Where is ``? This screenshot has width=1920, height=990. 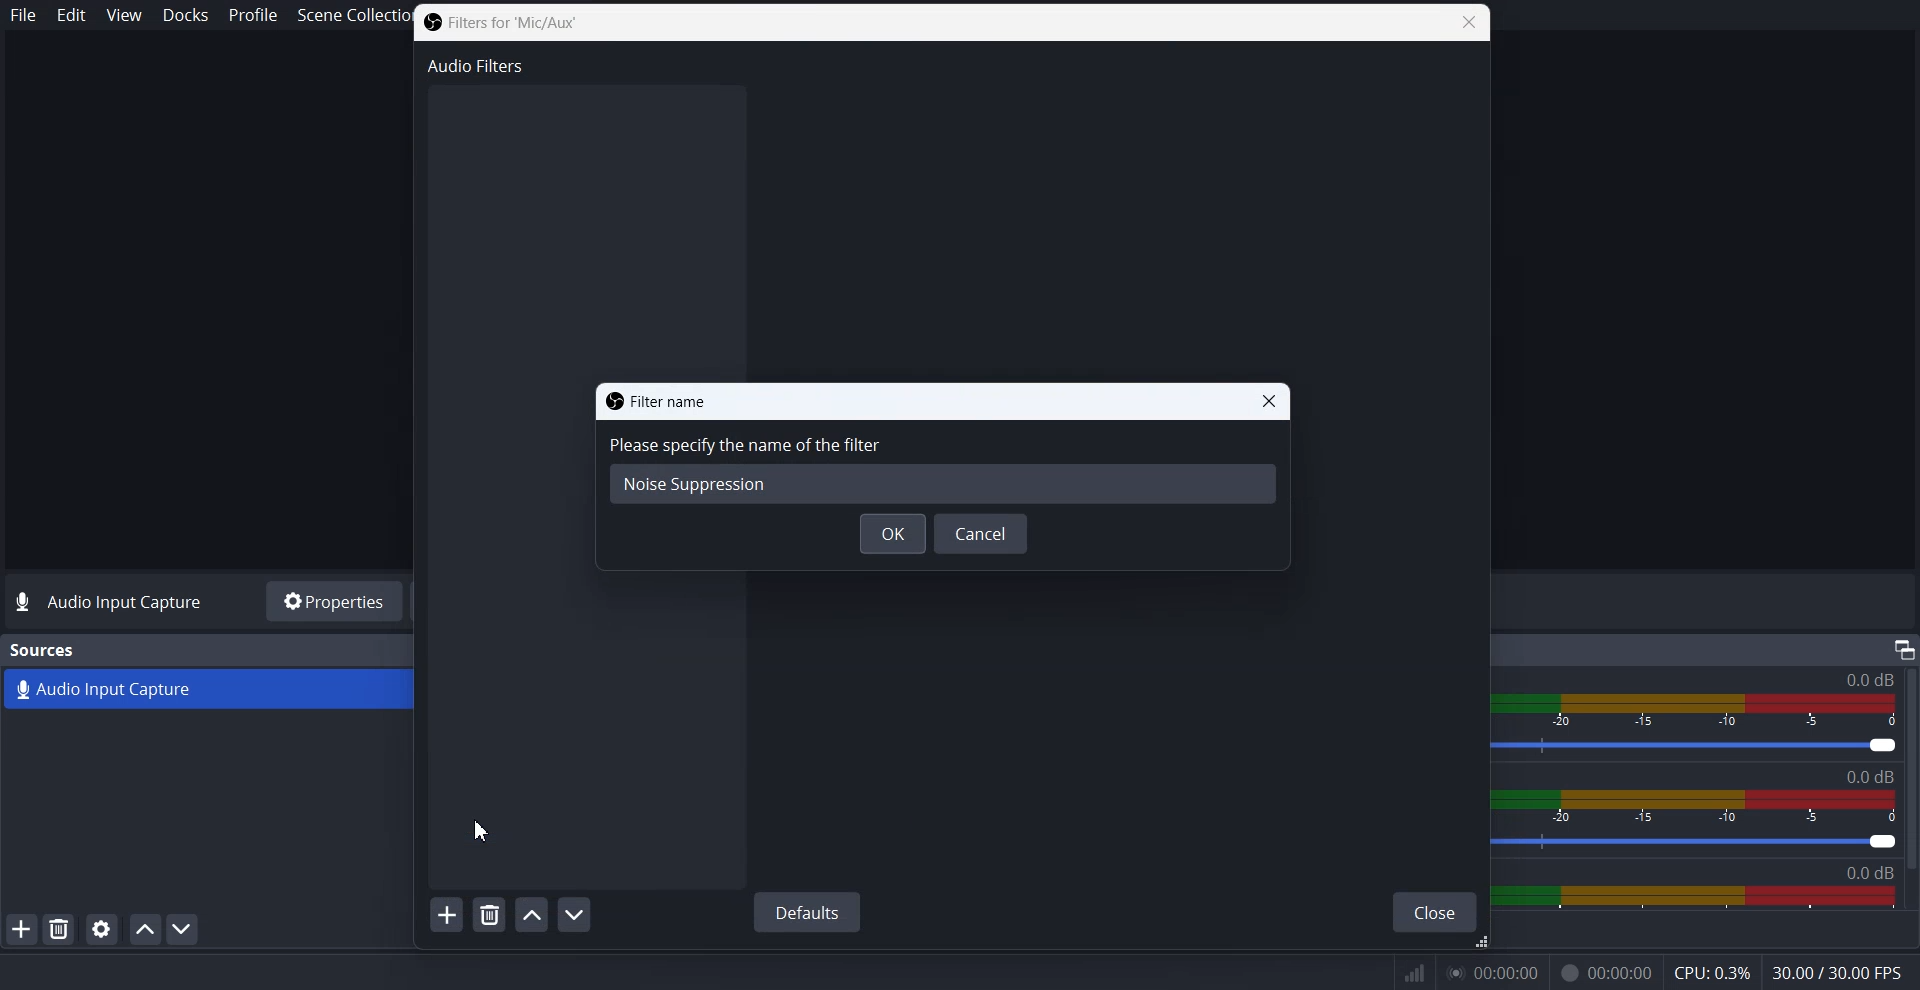  is located at coordinates (1903, 648).